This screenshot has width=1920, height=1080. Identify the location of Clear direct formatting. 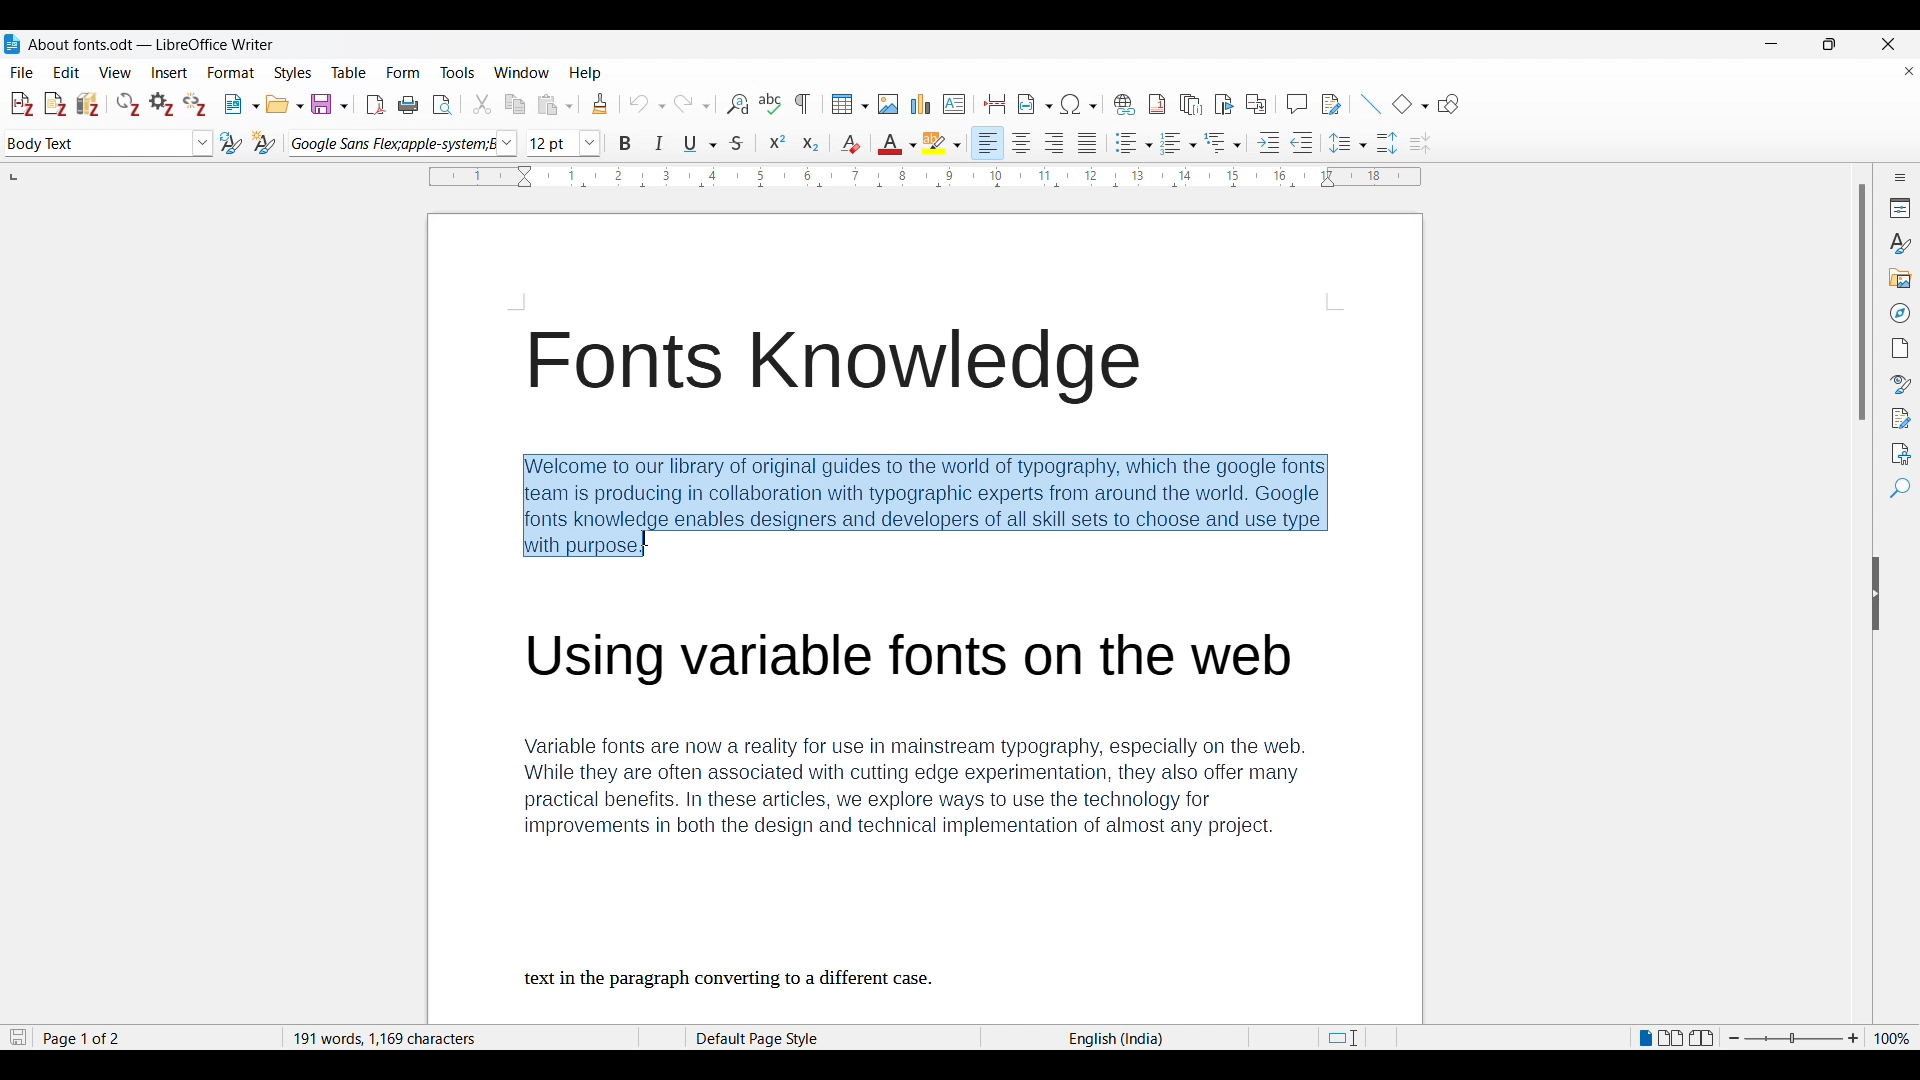
(851, 144).